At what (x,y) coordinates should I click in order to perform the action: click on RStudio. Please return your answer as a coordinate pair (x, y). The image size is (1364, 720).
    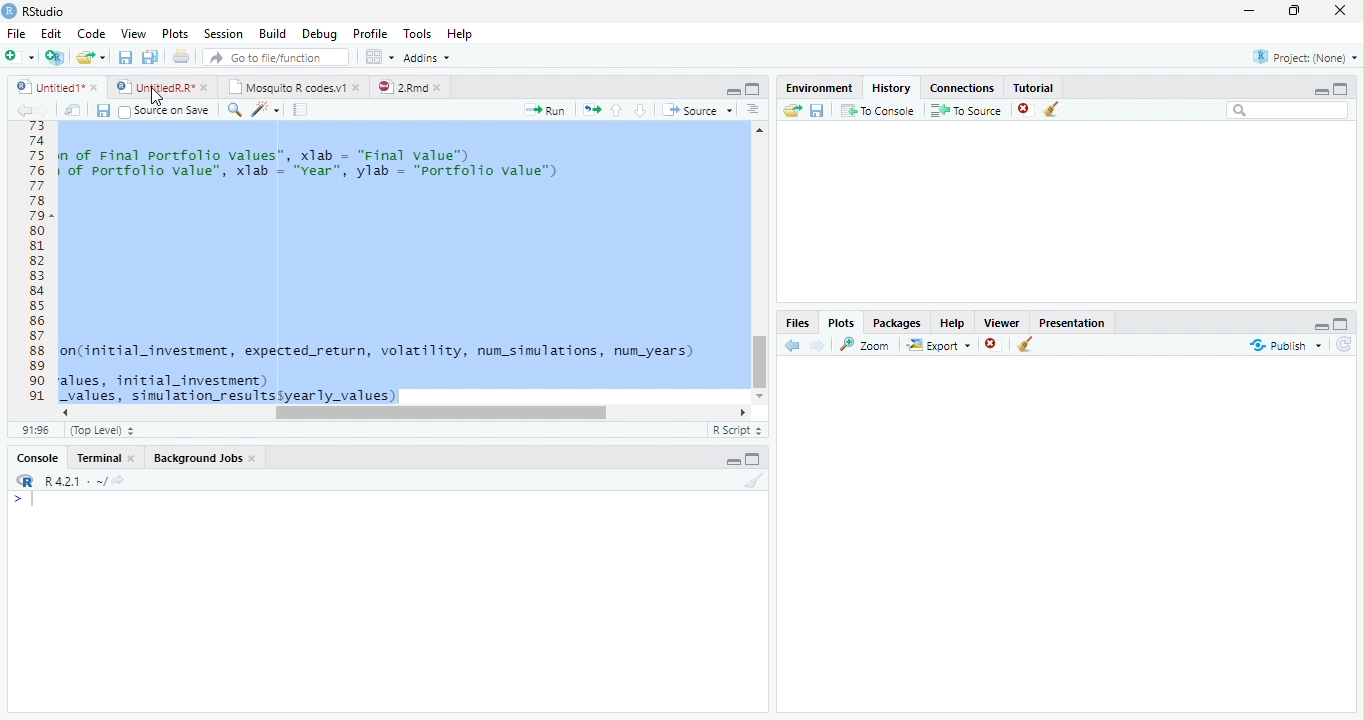
    Looking at the image, I should click on (34, 11).